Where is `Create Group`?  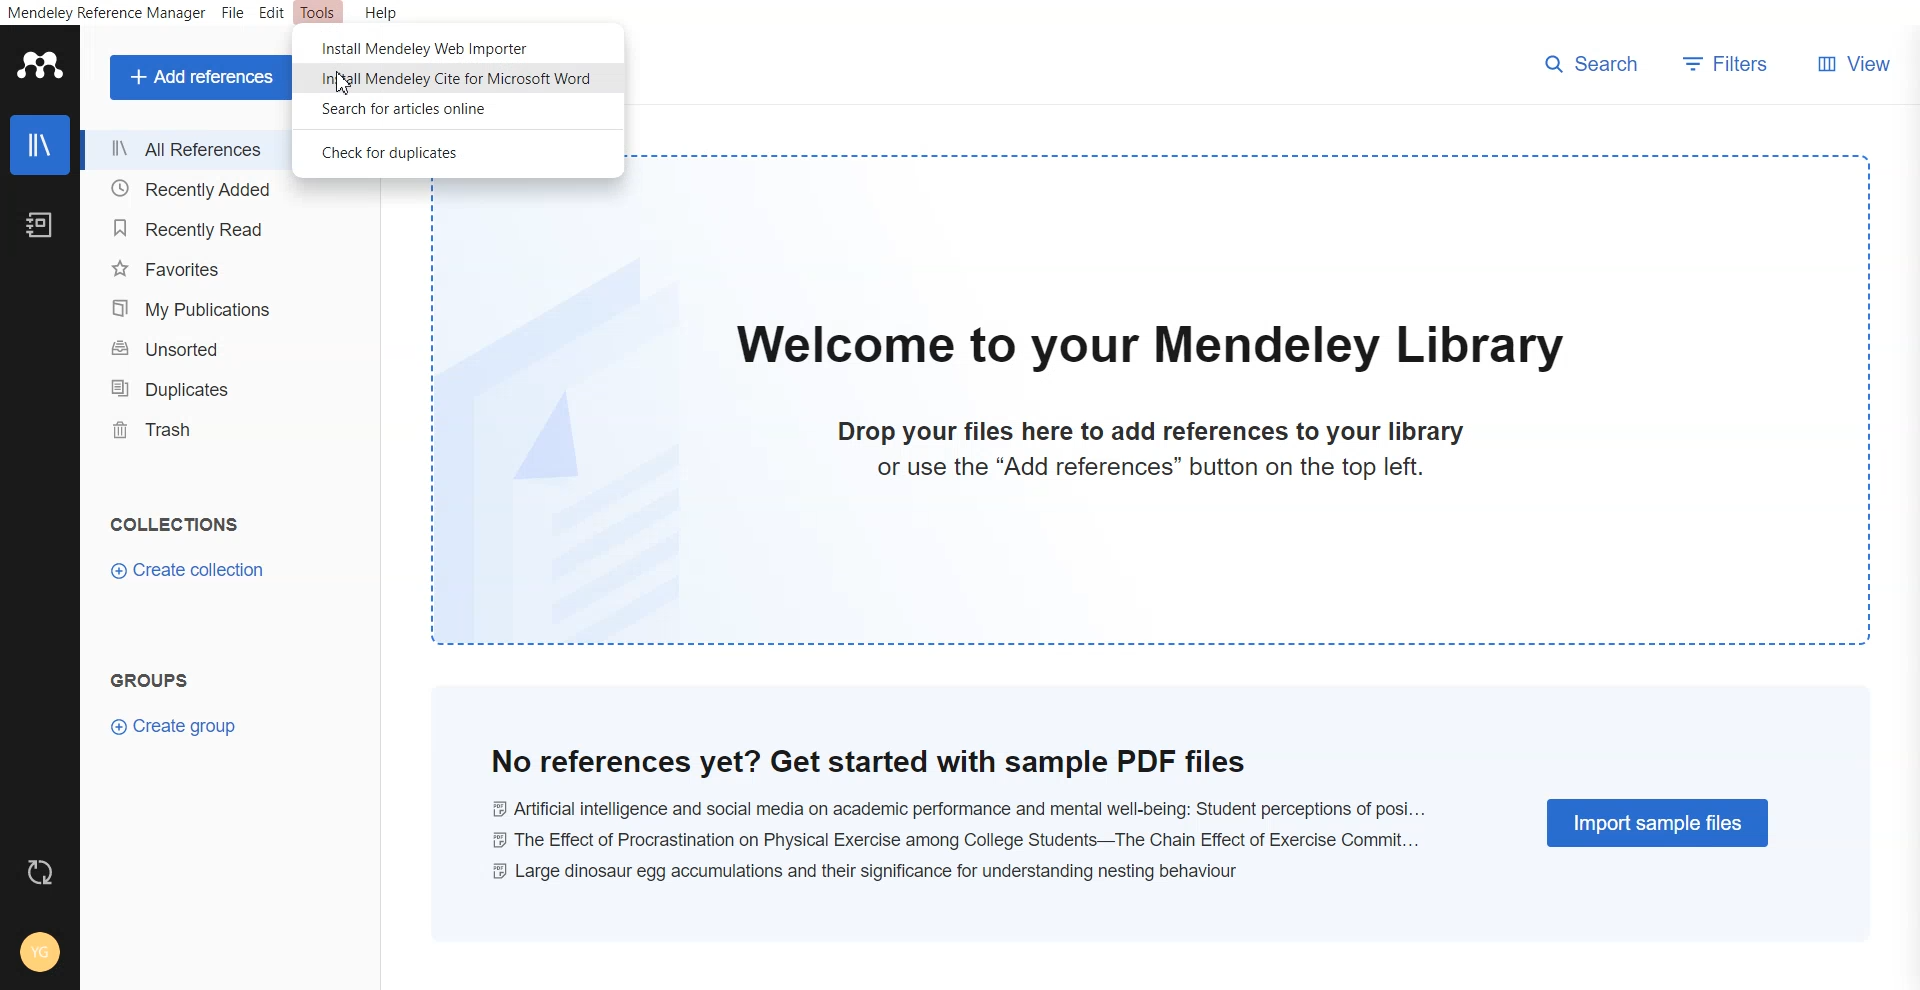
Create Group is located at coordinates (177, 724).